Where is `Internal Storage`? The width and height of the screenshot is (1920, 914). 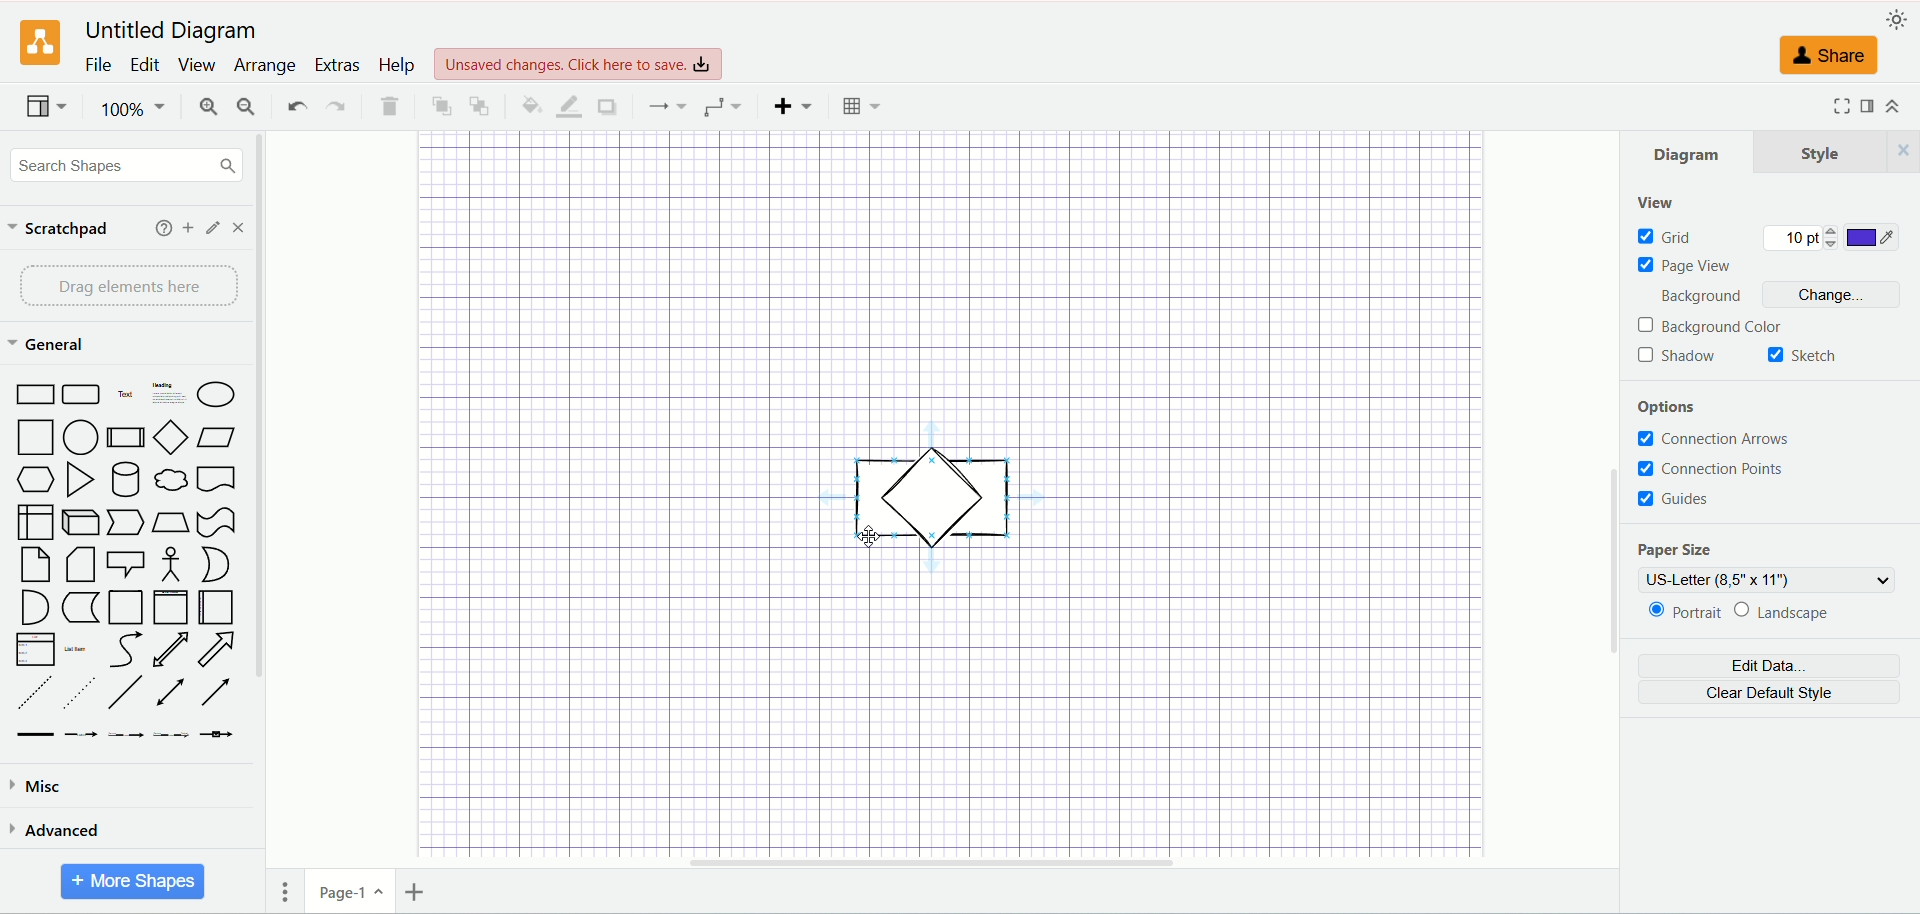
Internal Storage is located at coordinates (31, 522).